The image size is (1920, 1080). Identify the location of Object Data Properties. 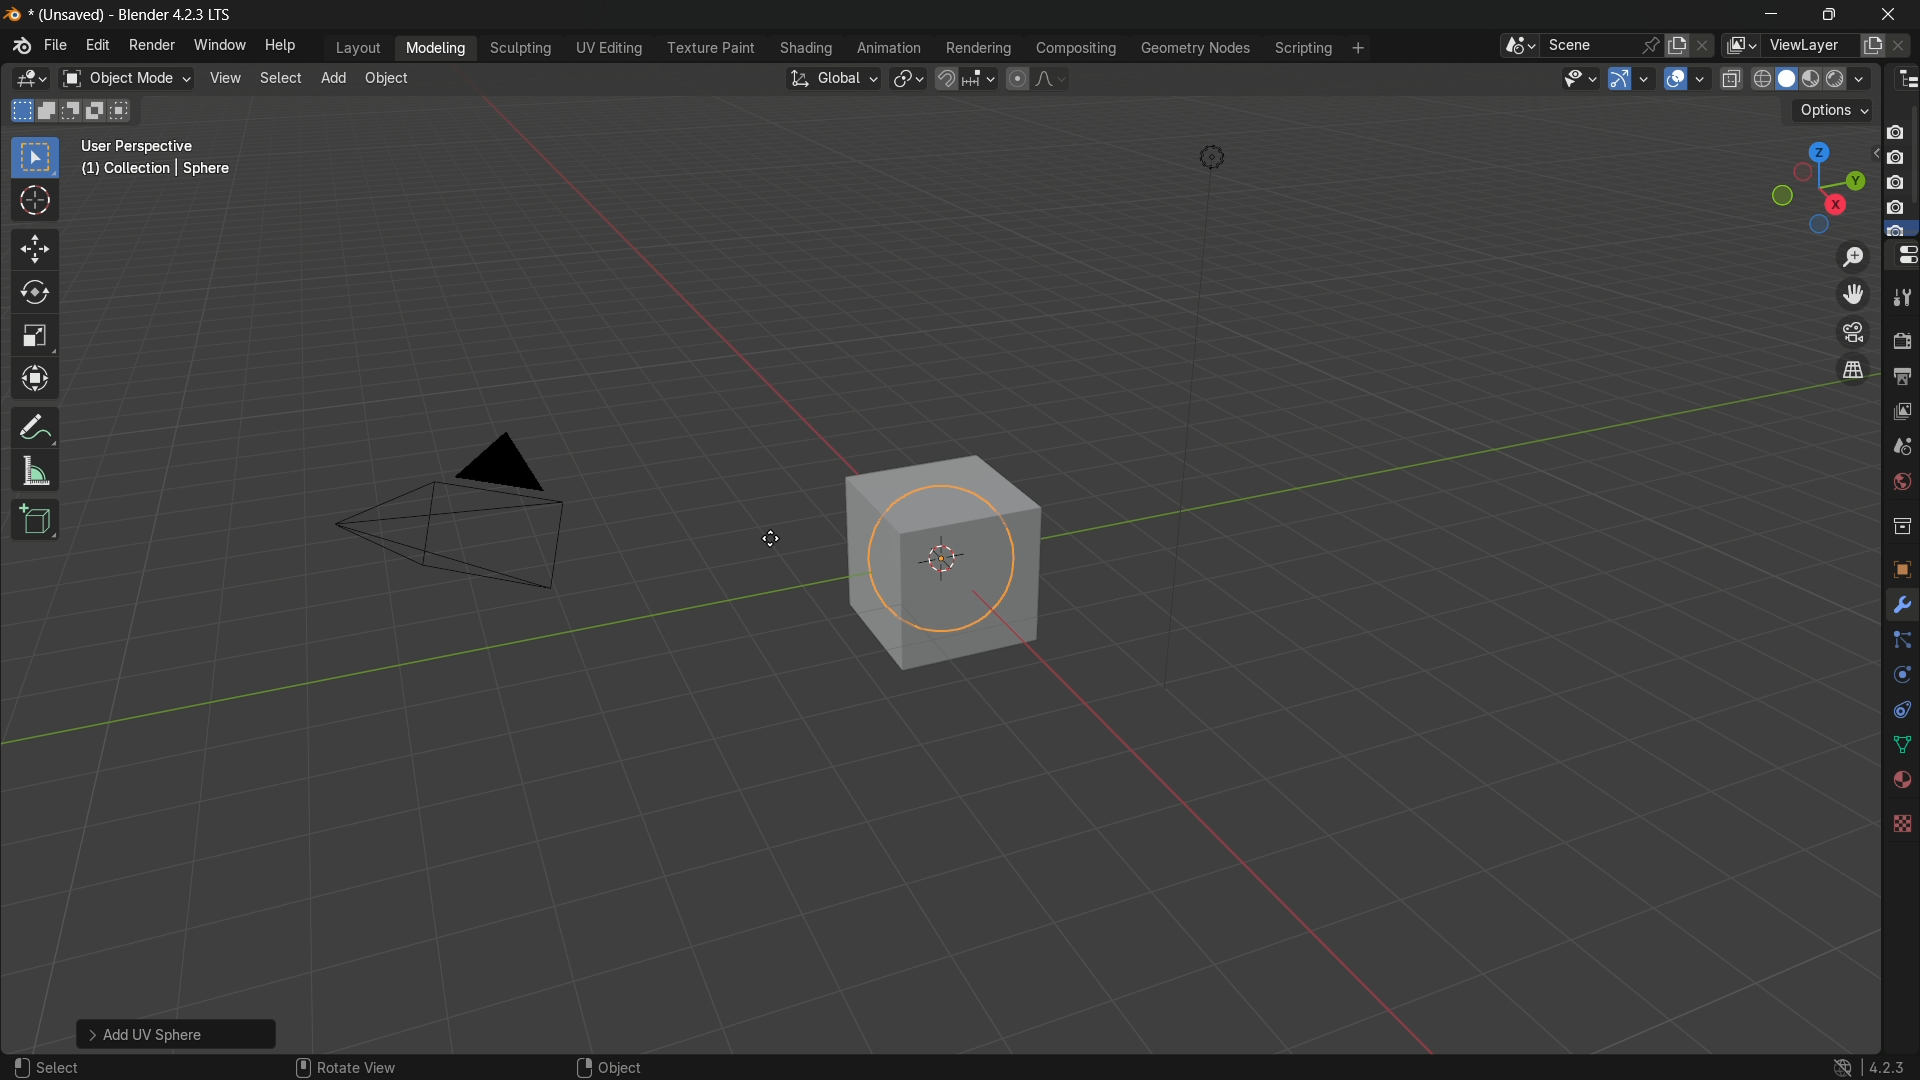
(1900, 675).